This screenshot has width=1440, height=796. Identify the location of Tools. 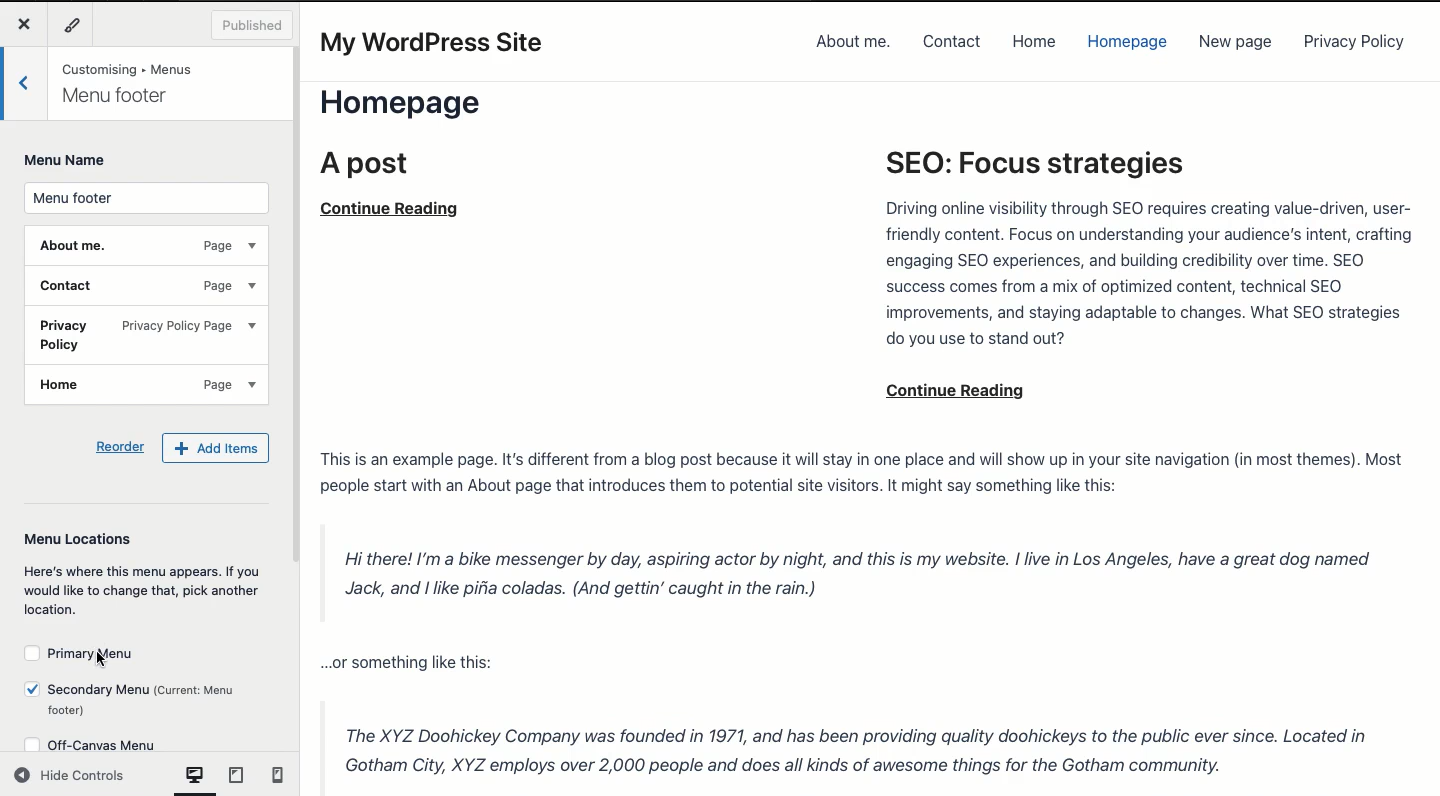
(74, 27).